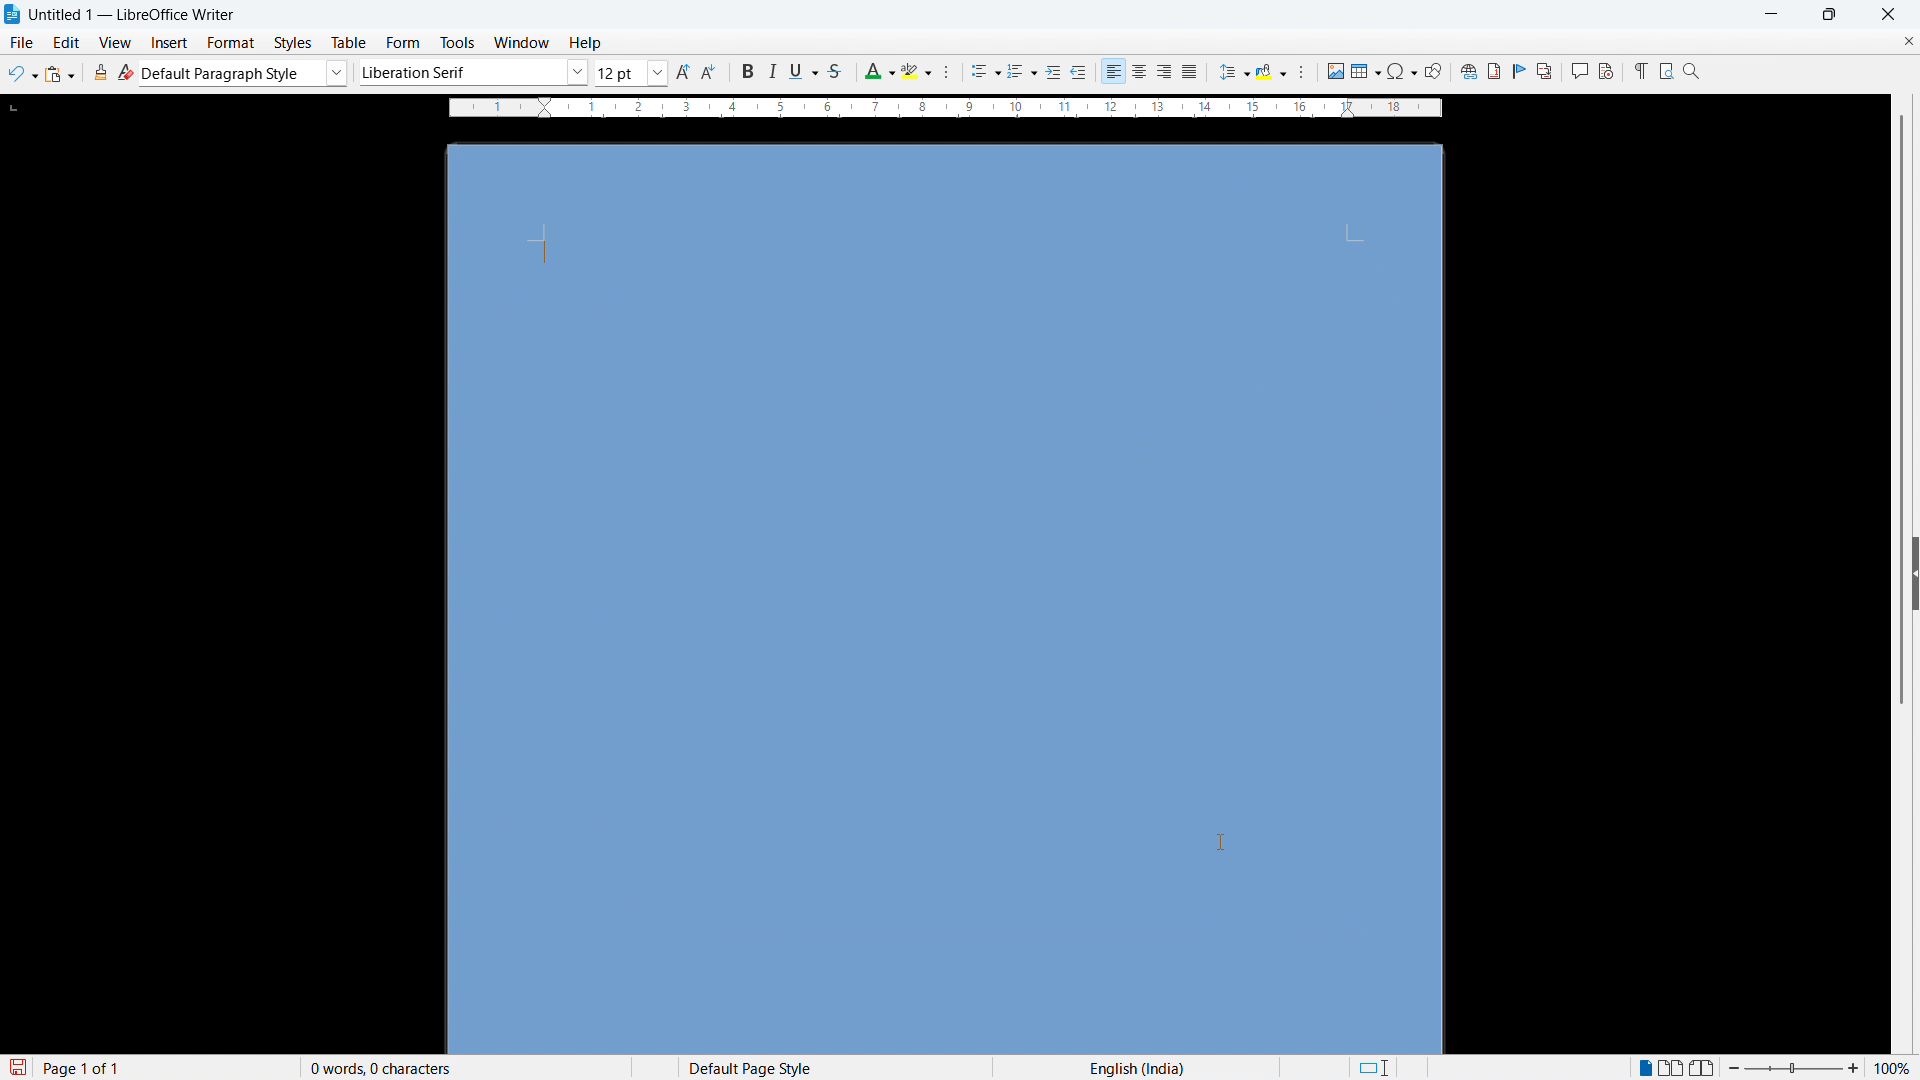  What do you see at coordinates (952, 73) in the screenshot?
I see `Character ` at bounding box center [952, 73].